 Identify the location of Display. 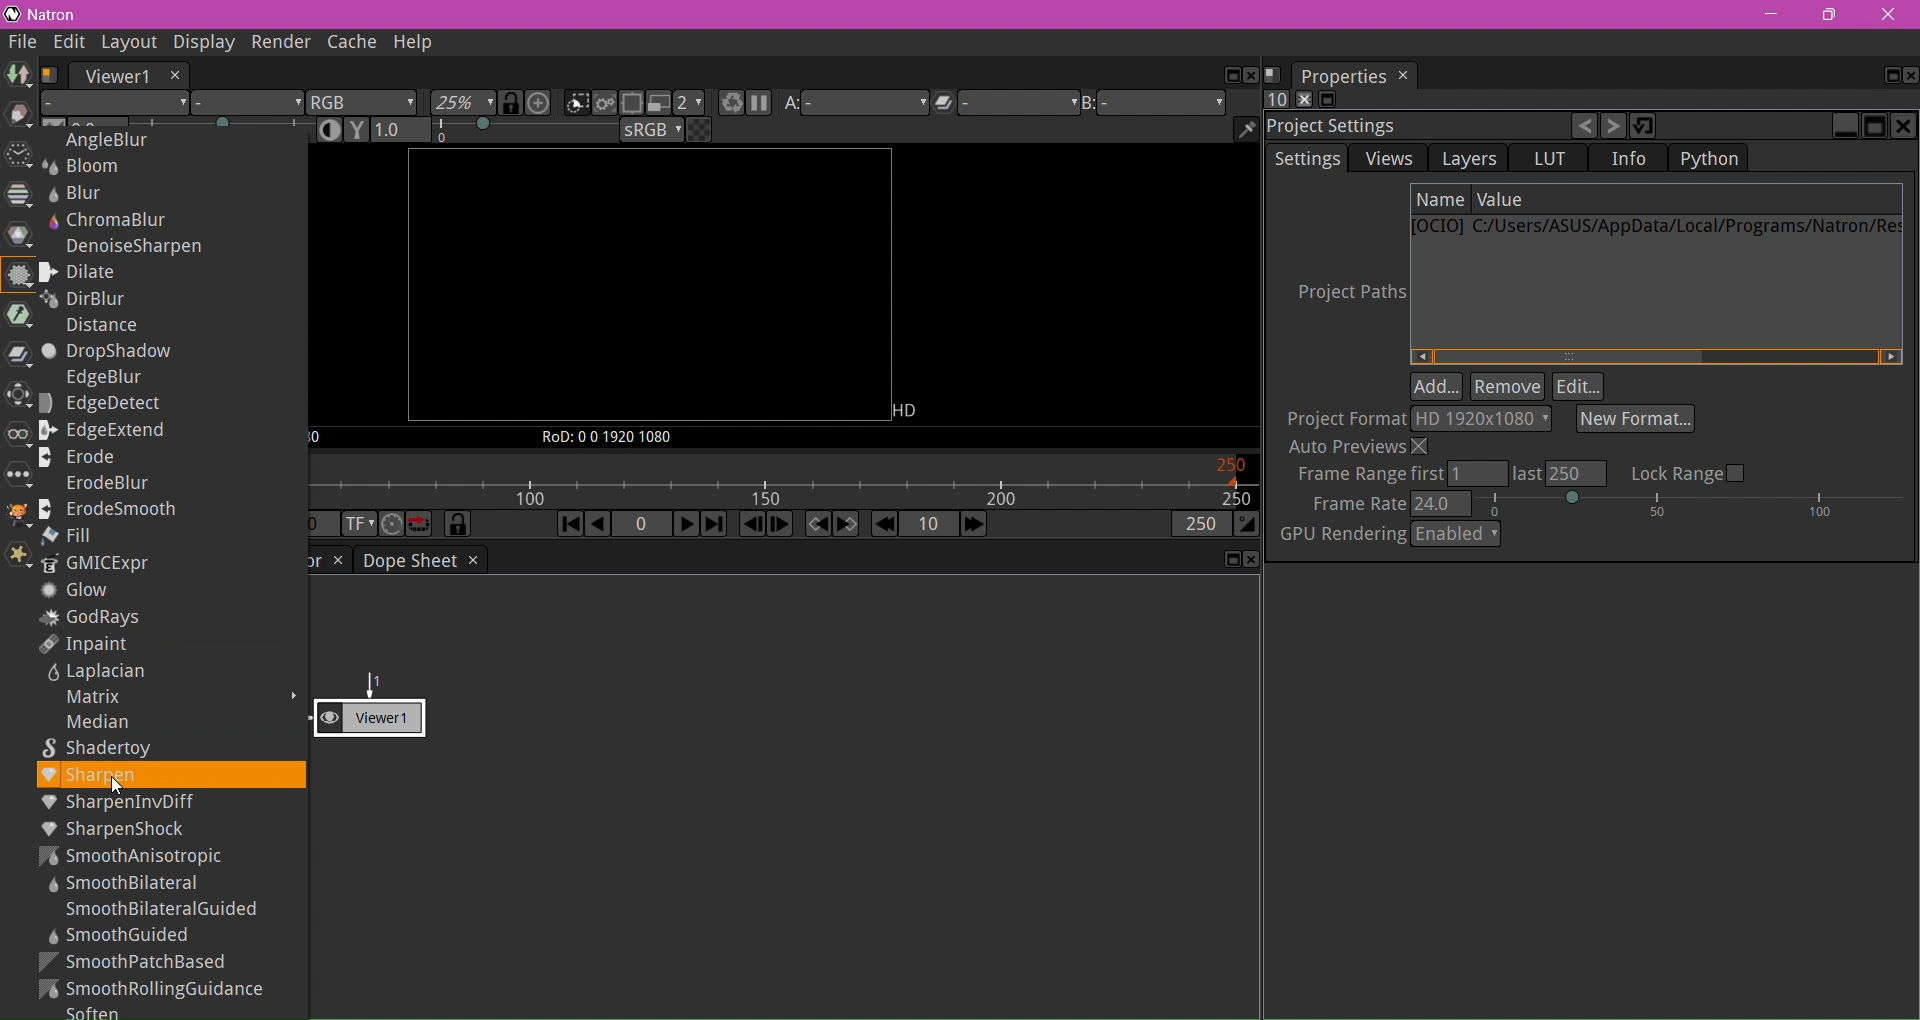
(200, 42).